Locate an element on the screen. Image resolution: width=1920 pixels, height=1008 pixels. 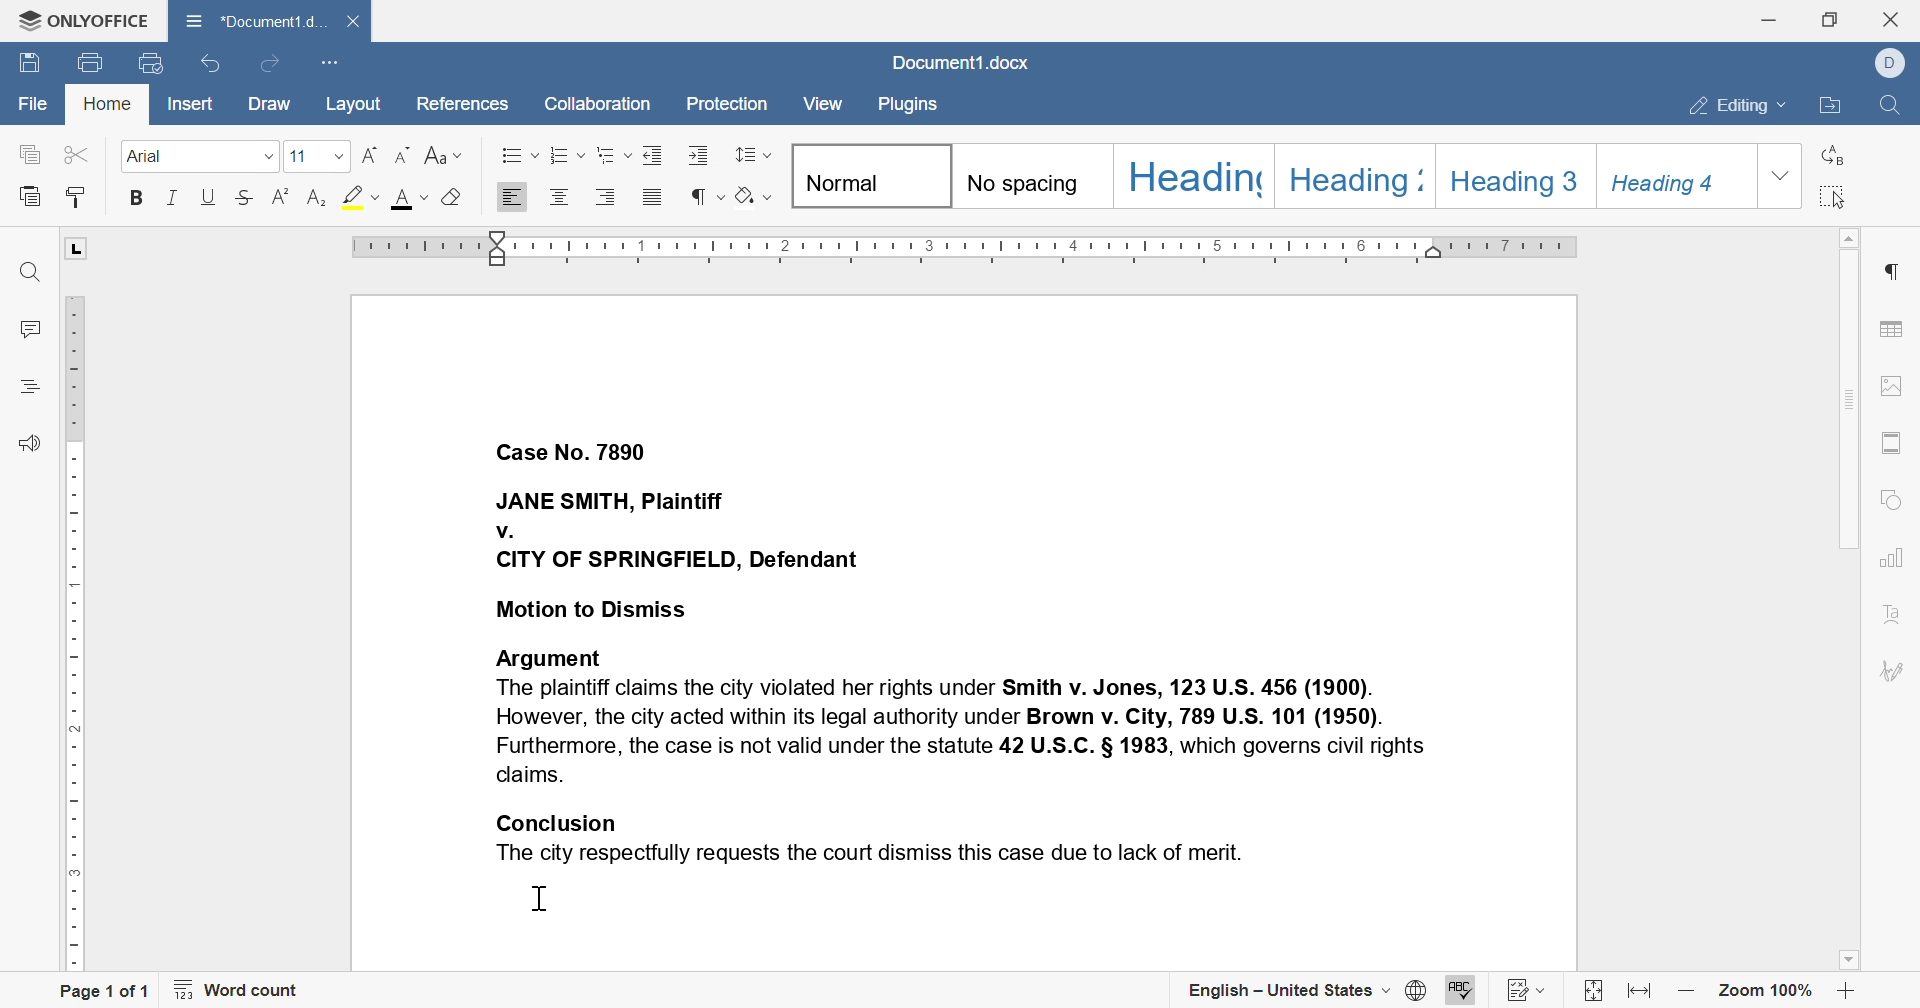
numbering is located at coordinates (566, 155).